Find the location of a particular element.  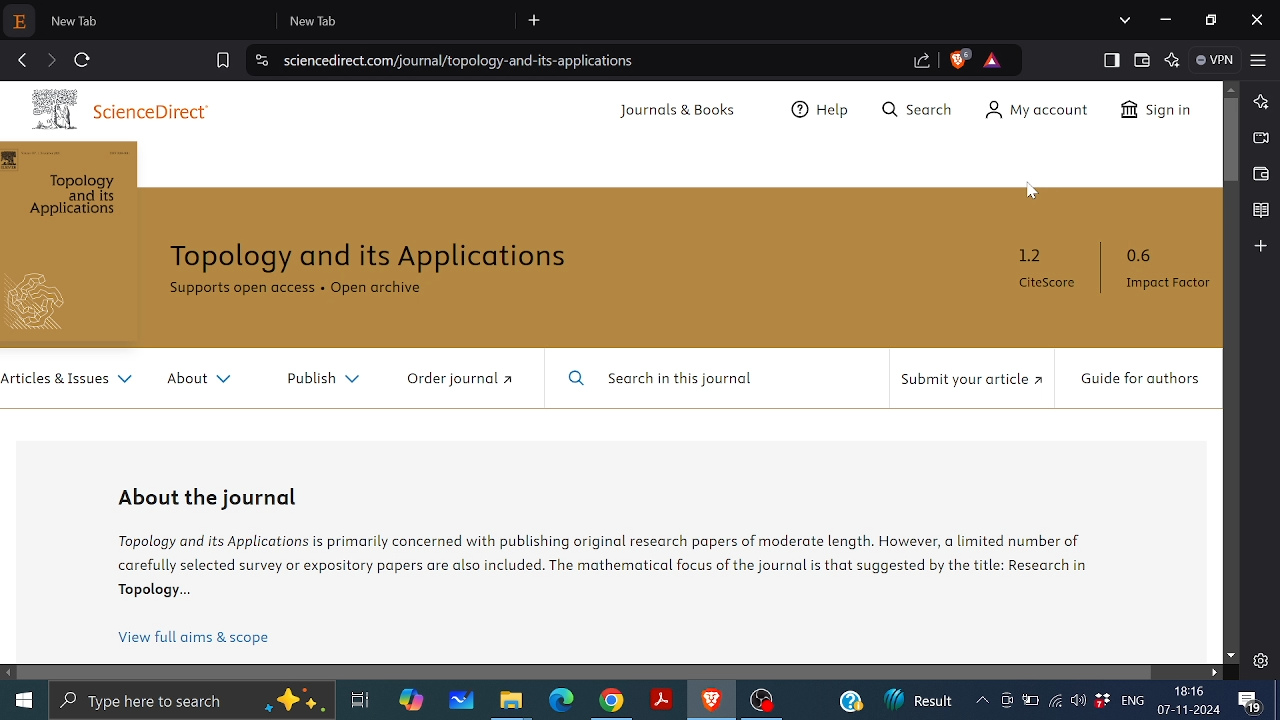

Dropbox is located at coordinates (1101, 702).